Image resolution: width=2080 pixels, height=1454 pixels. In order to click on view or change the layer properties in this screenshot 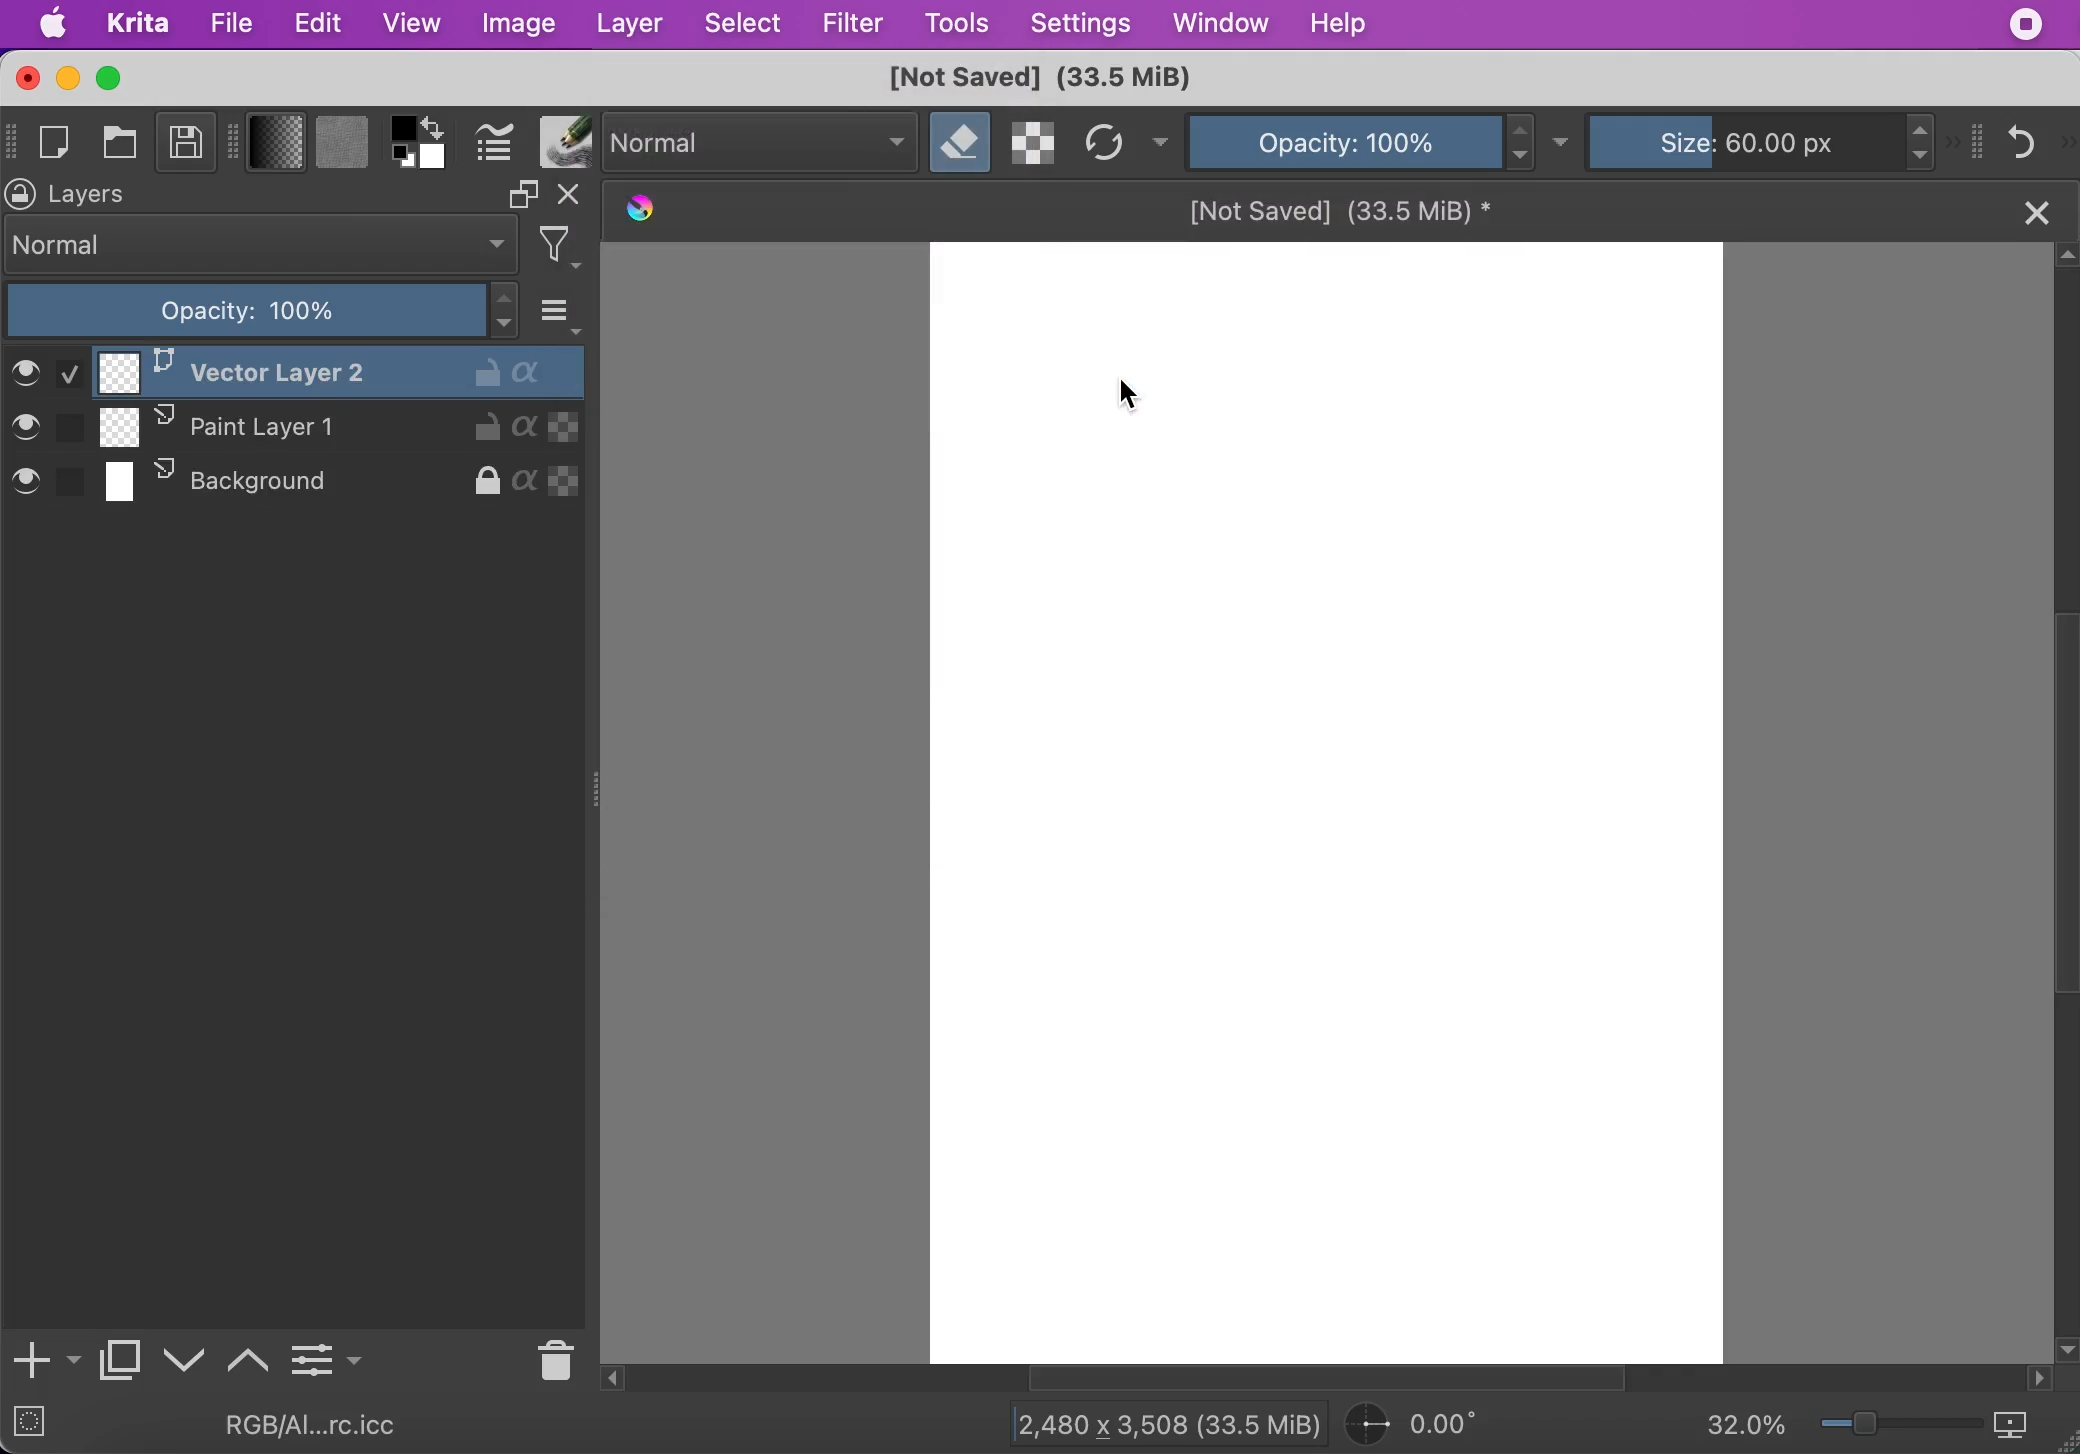, I will do `click(326, 1356)`.